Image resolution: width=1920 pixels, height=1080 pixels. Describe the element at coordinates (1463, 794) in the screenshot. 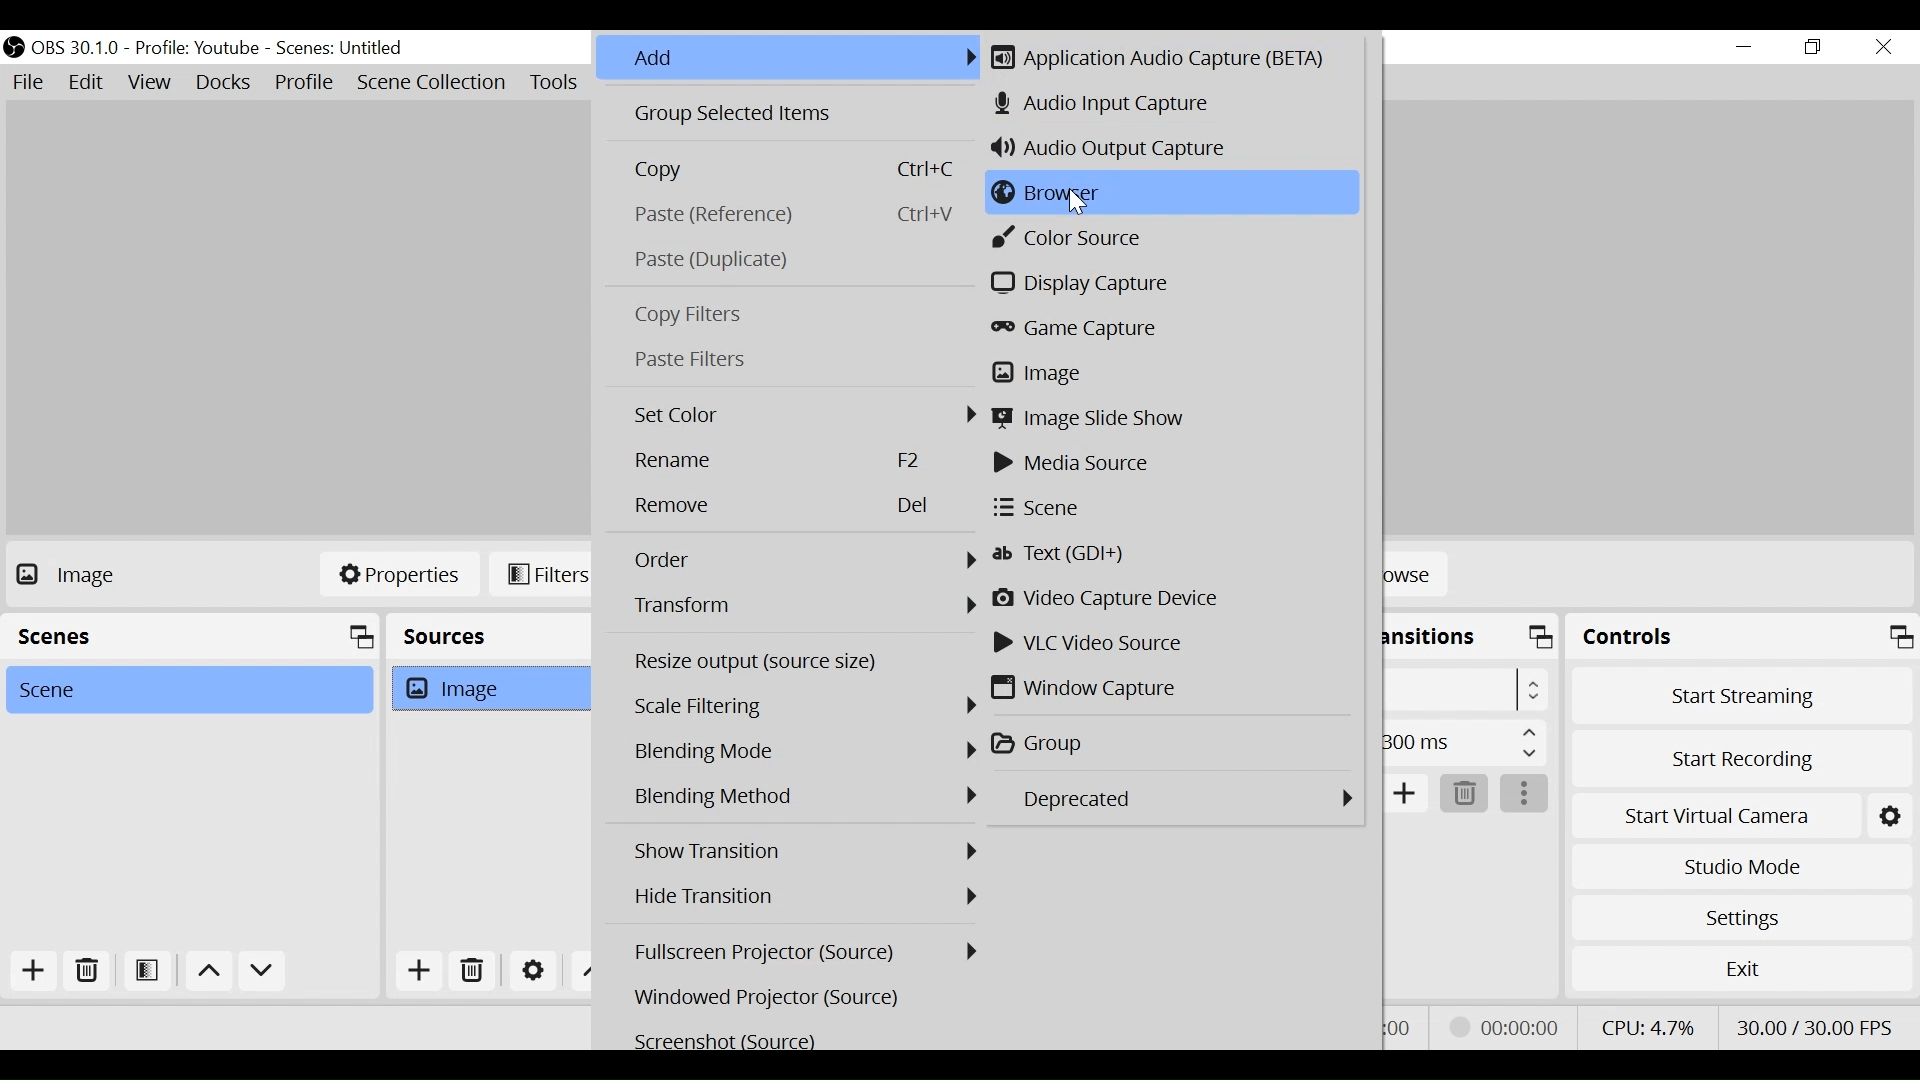

I see `Delete` at that location.